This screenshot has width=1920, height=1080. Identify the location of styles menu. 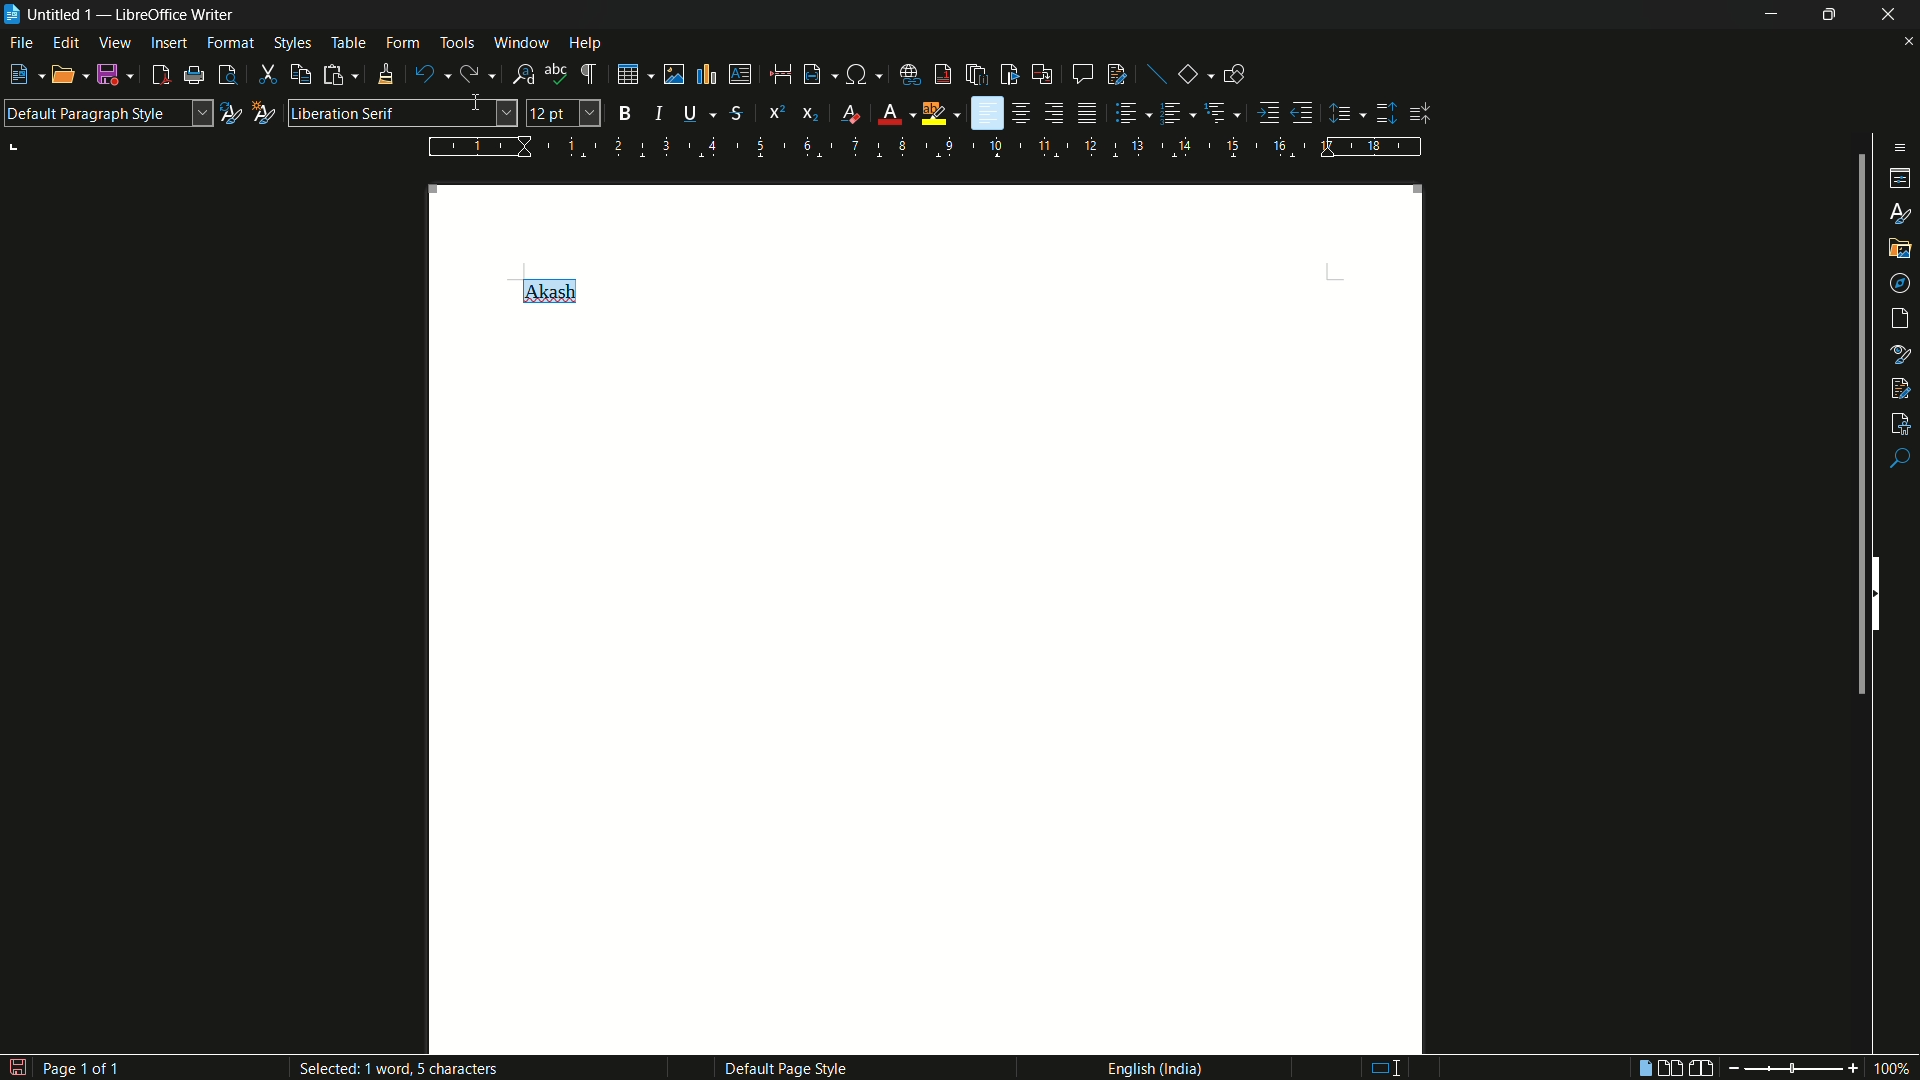
(292, 43).